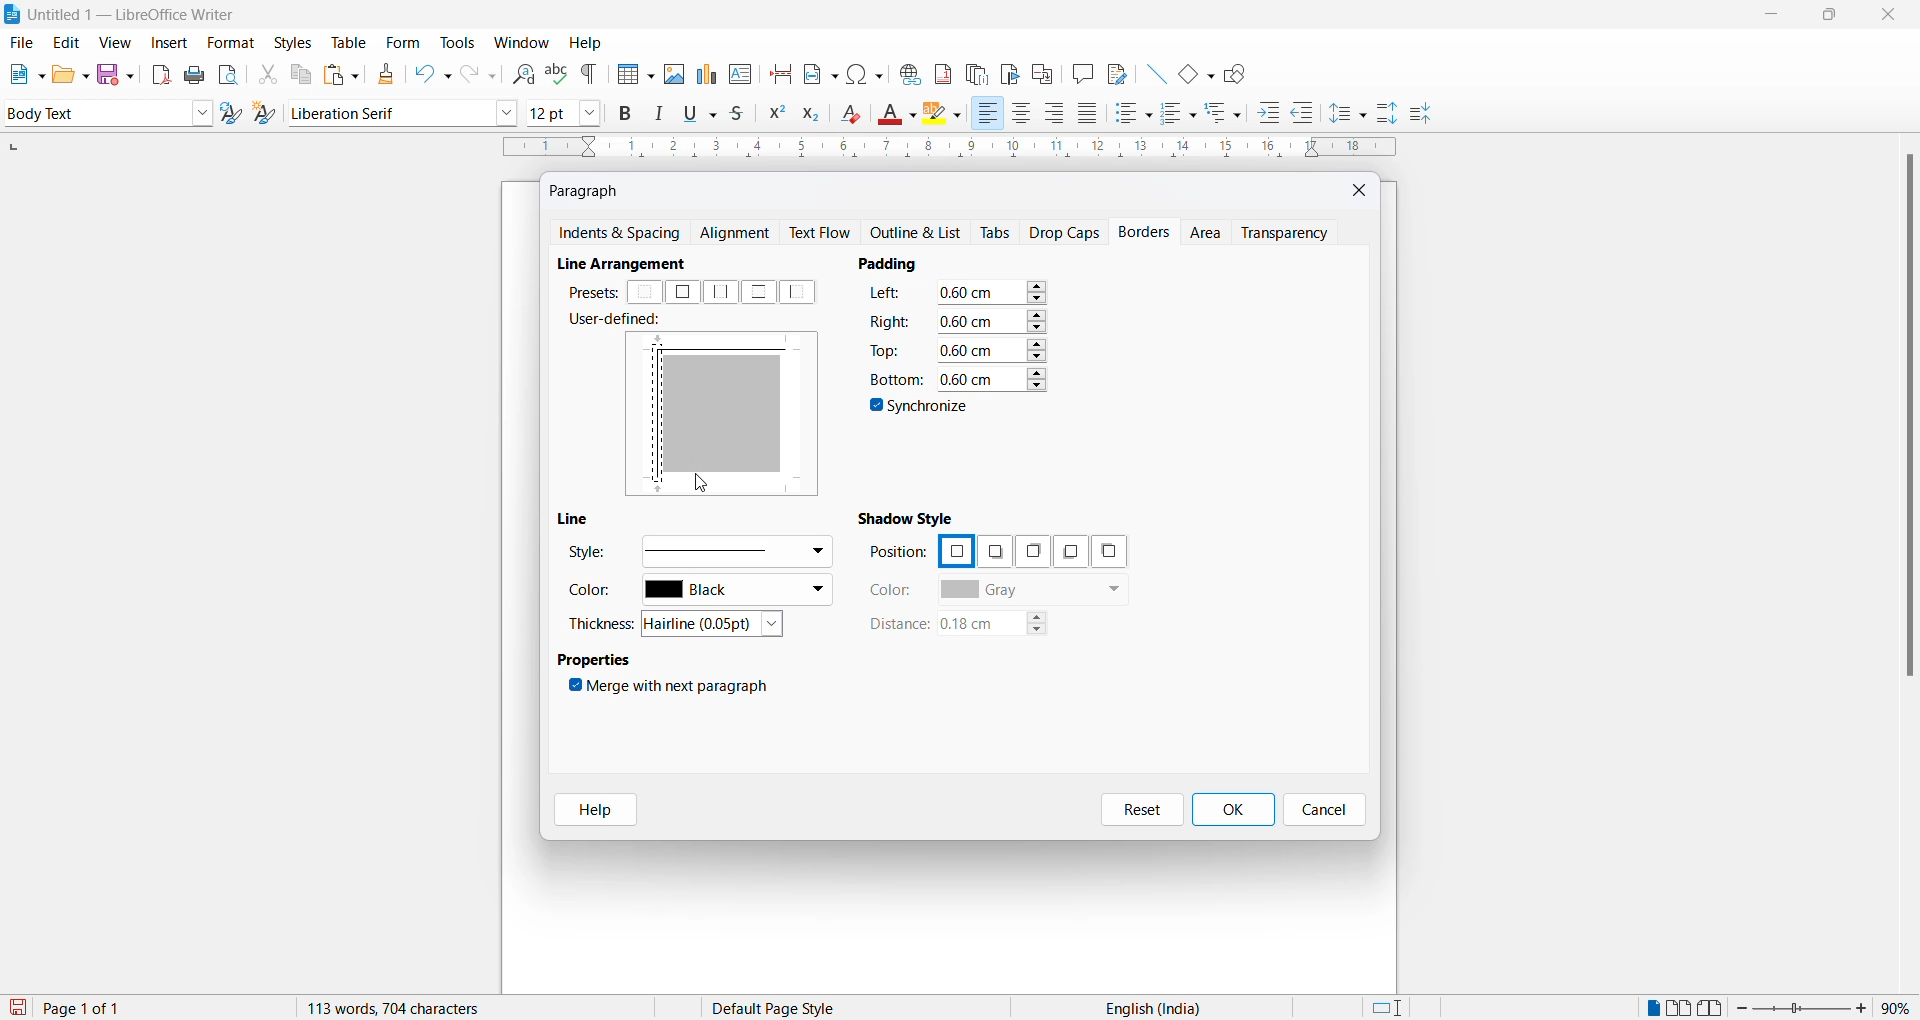 The image size is (1920, 1020). I want to click on clone formatting, so click(382, 74).